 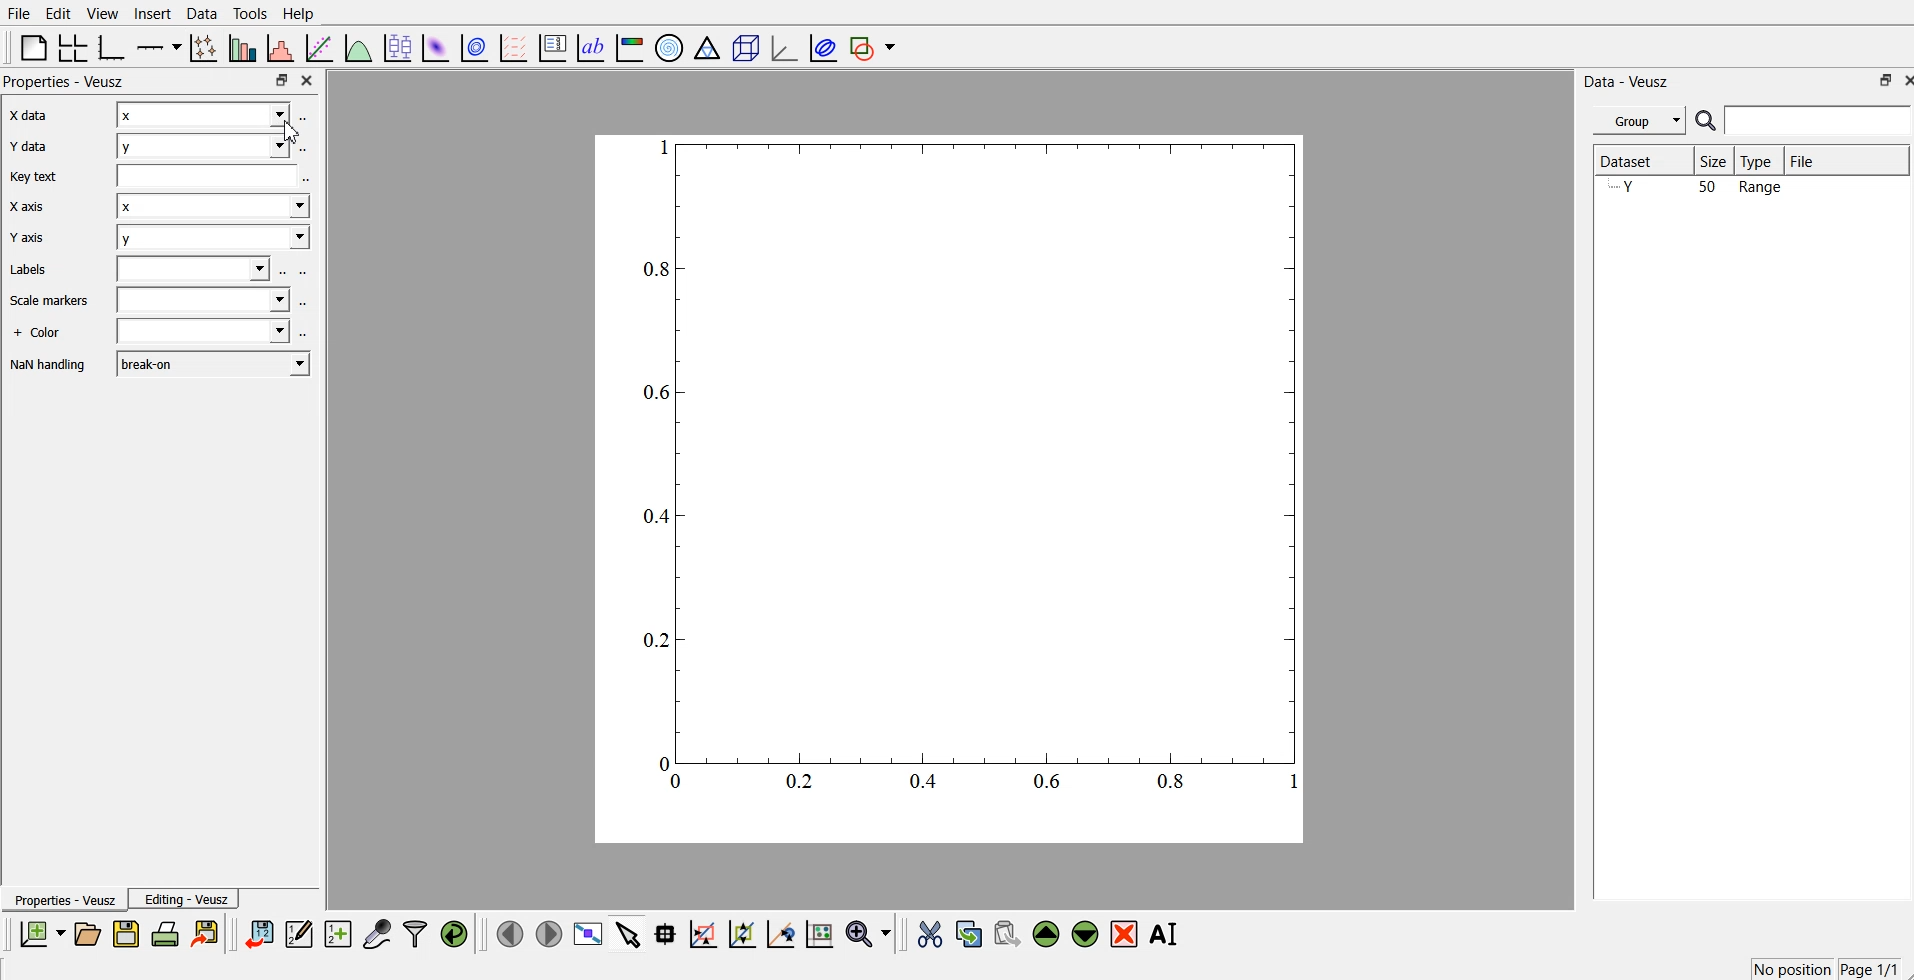 What do you see at coordinates (74, 46) in the screenshot?
I see `arrange the graph` at bounding box center [74, 46].